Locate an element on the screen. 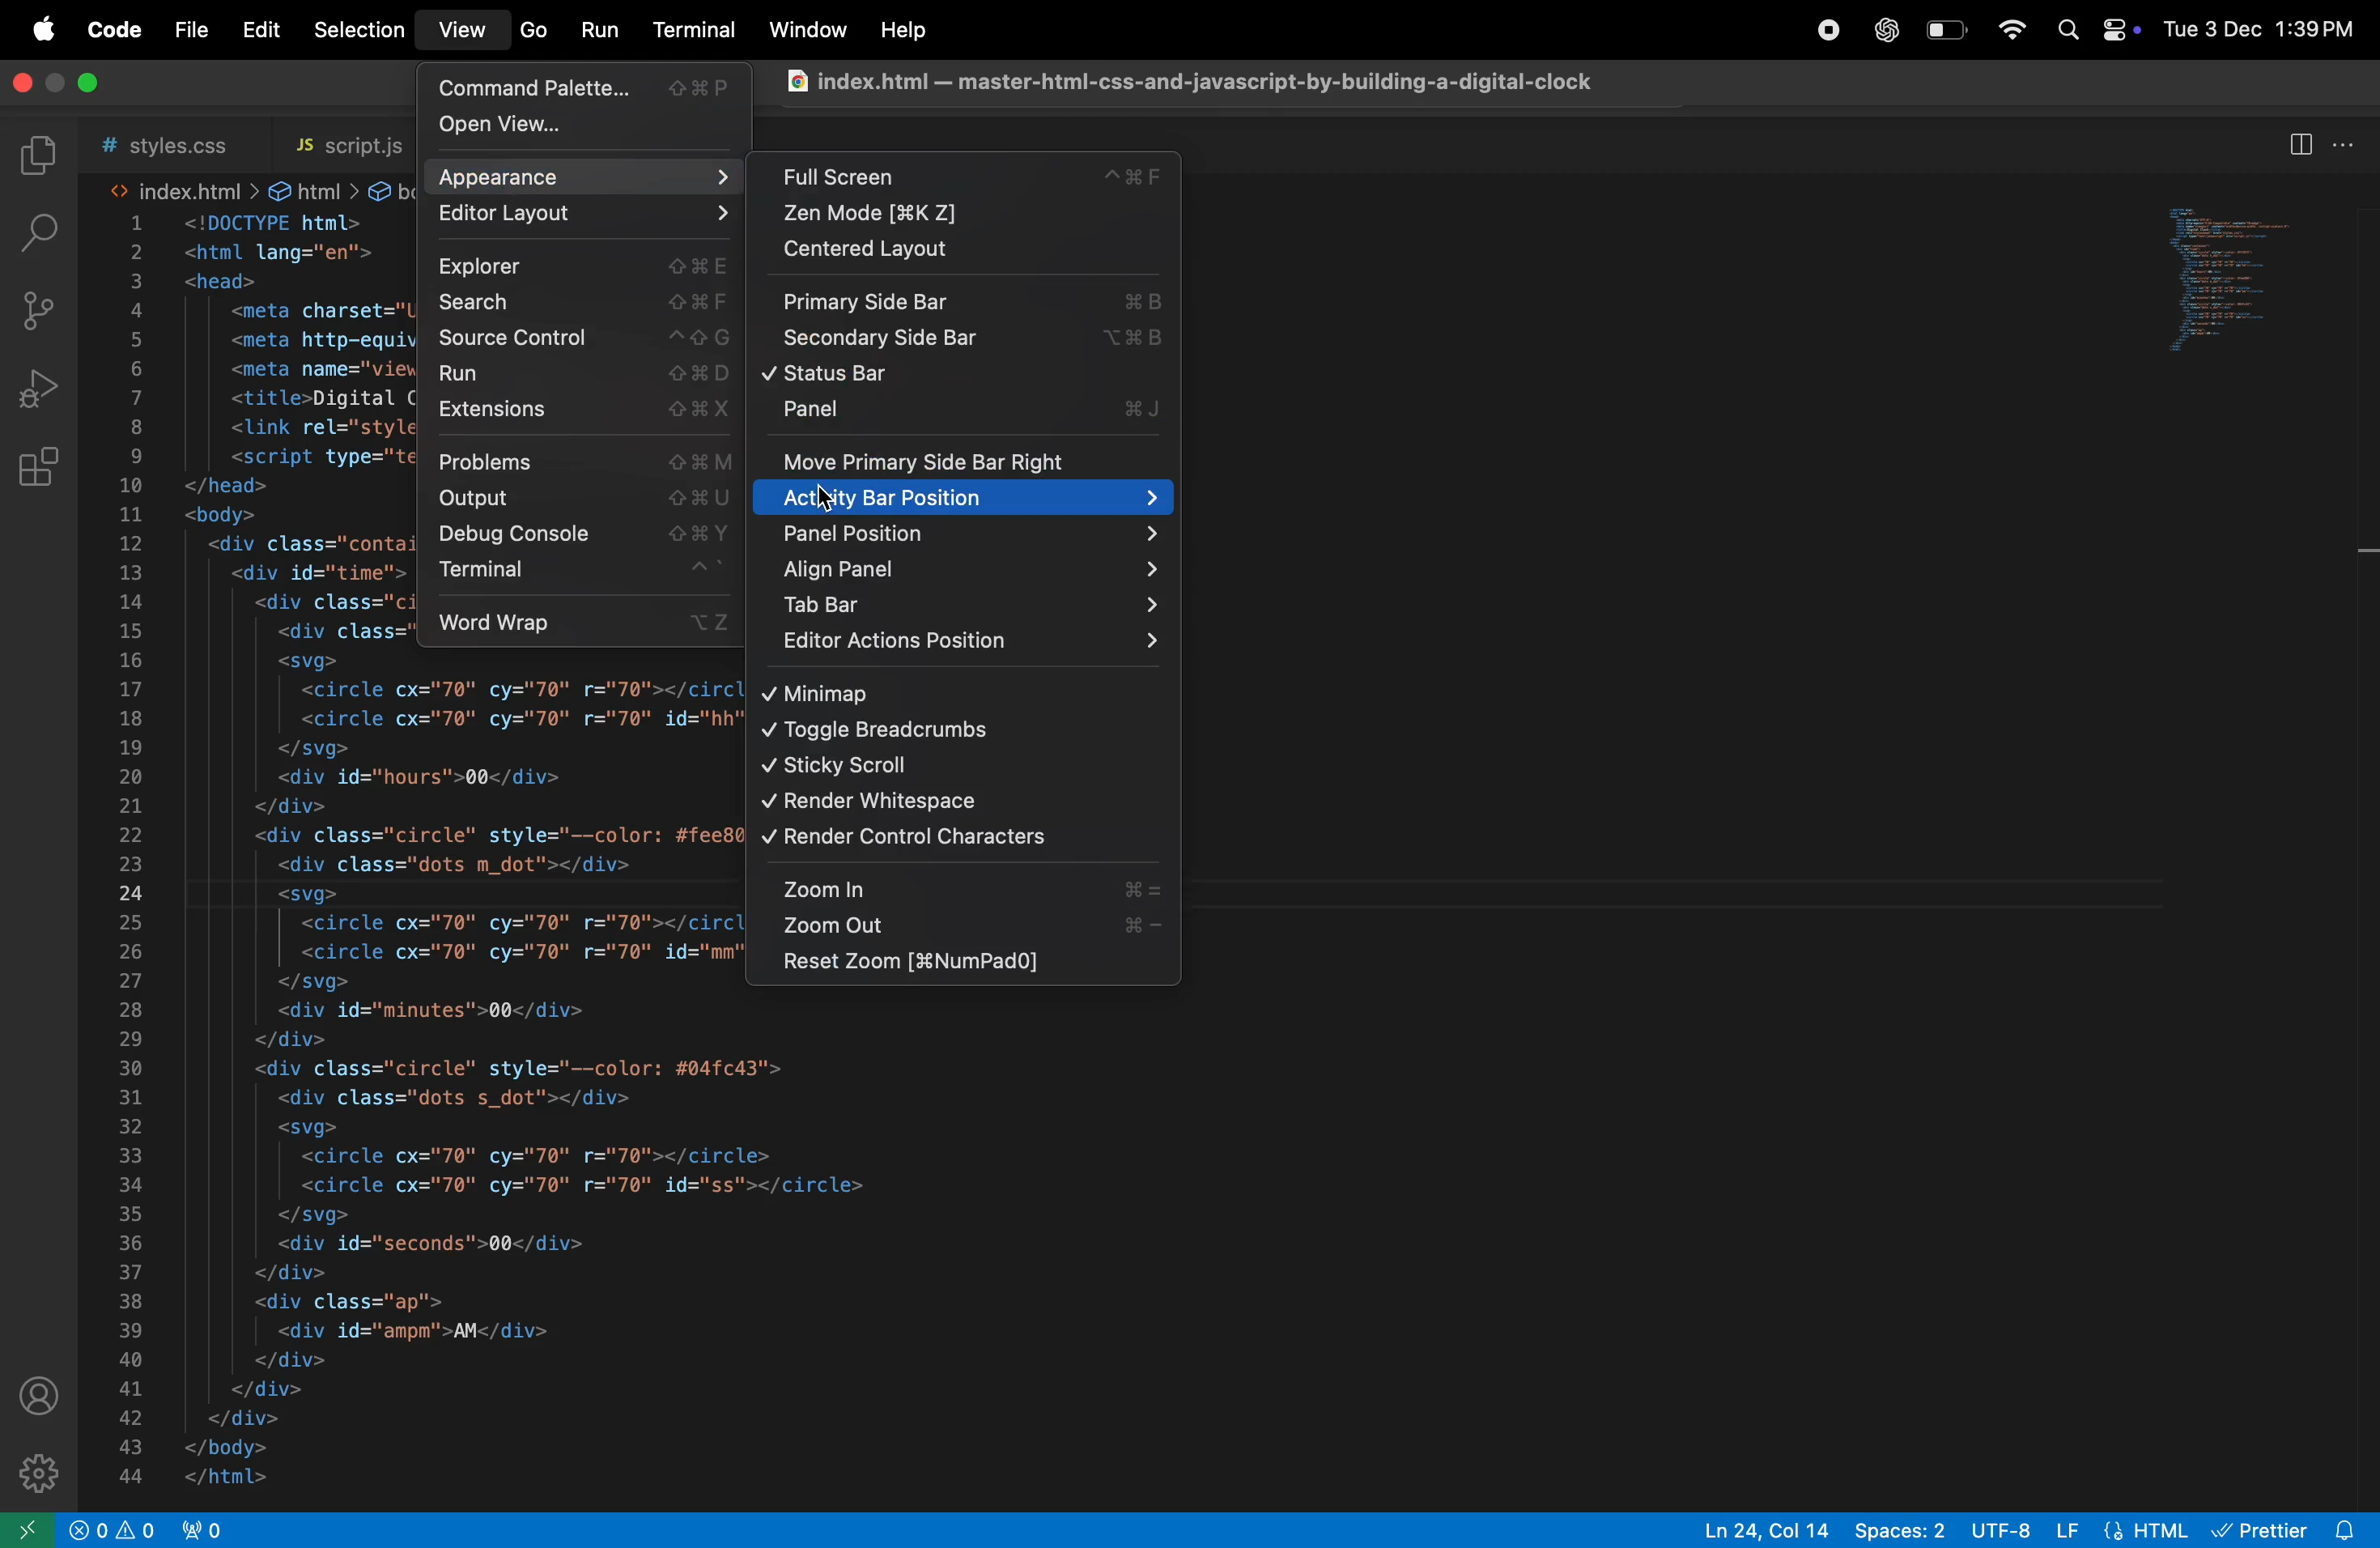 The height and width of the screenshot is (1548, 2380). debug console is located at coordinates (581, 537).